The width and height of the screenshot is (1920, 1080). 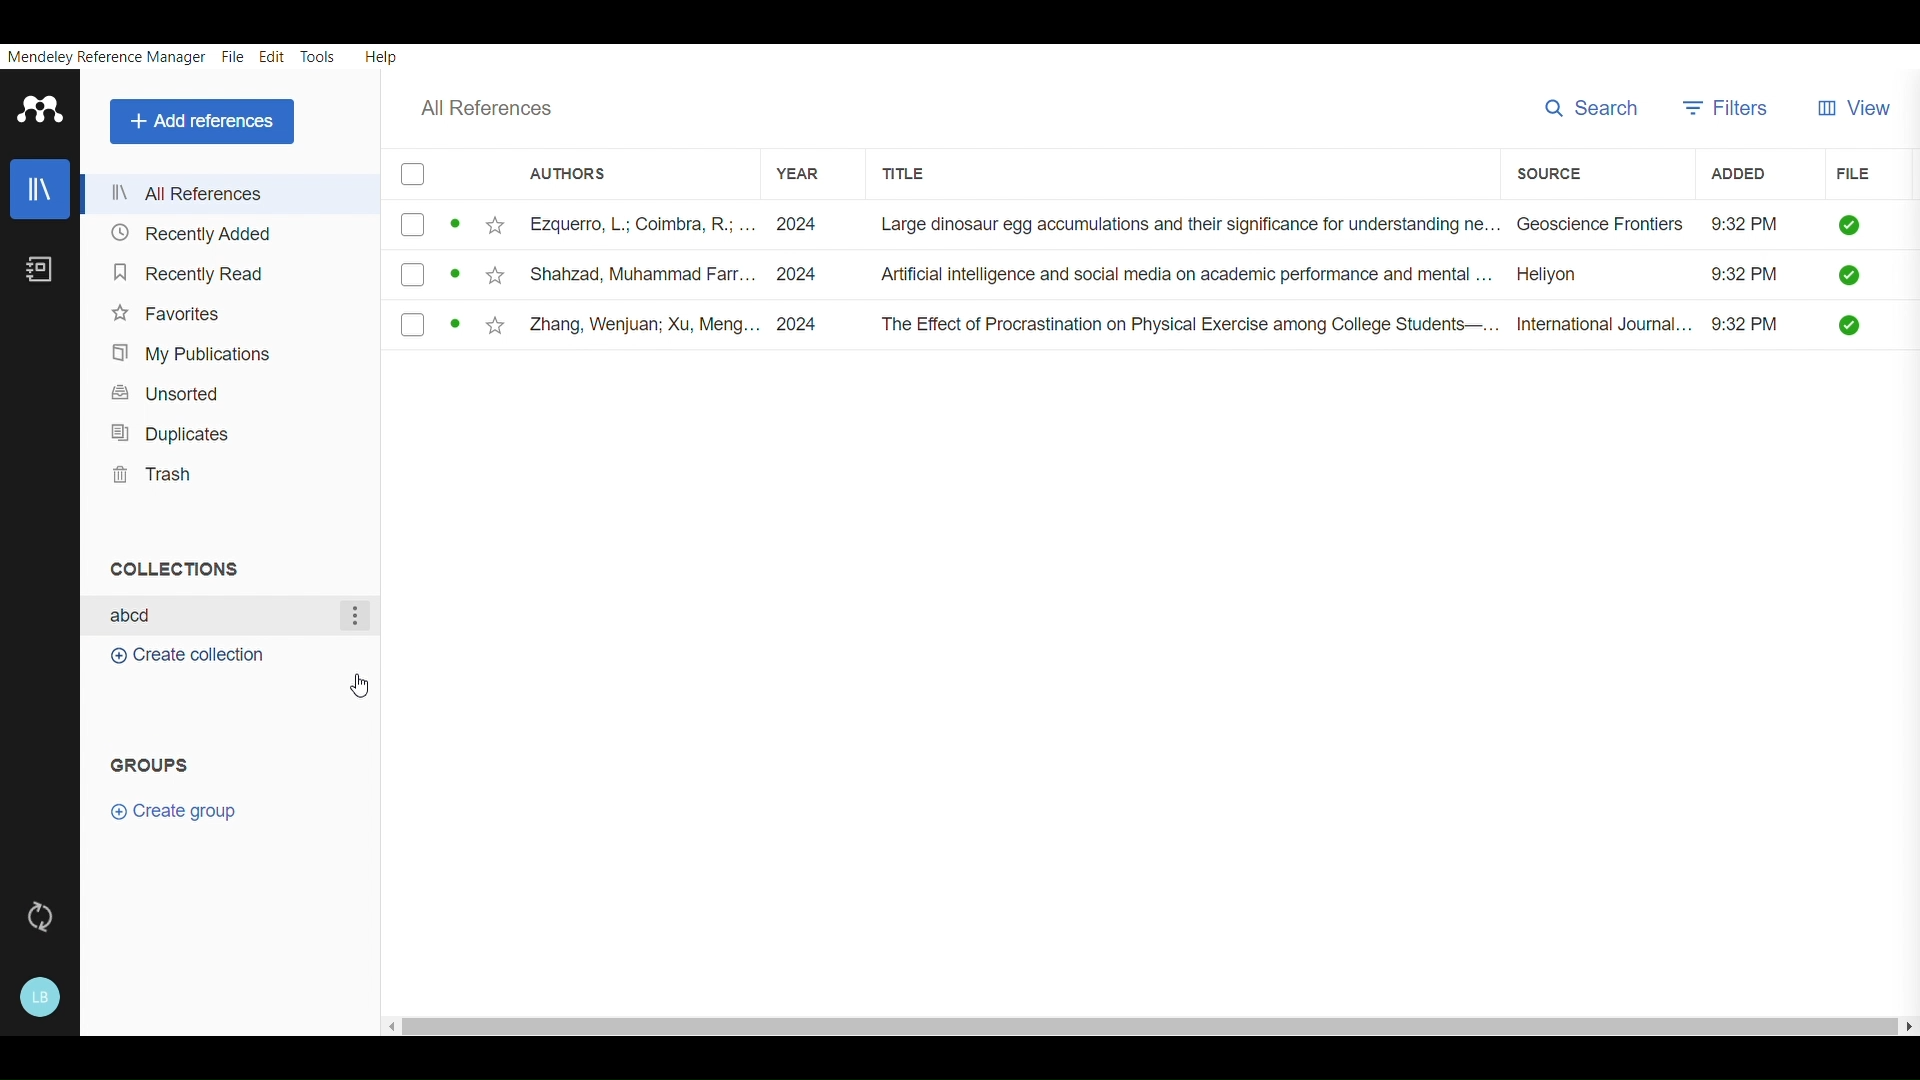 What do you see at coordinates (42, 994) in the screenshot?
I see `Account & help` at bounding box center [42, 994].